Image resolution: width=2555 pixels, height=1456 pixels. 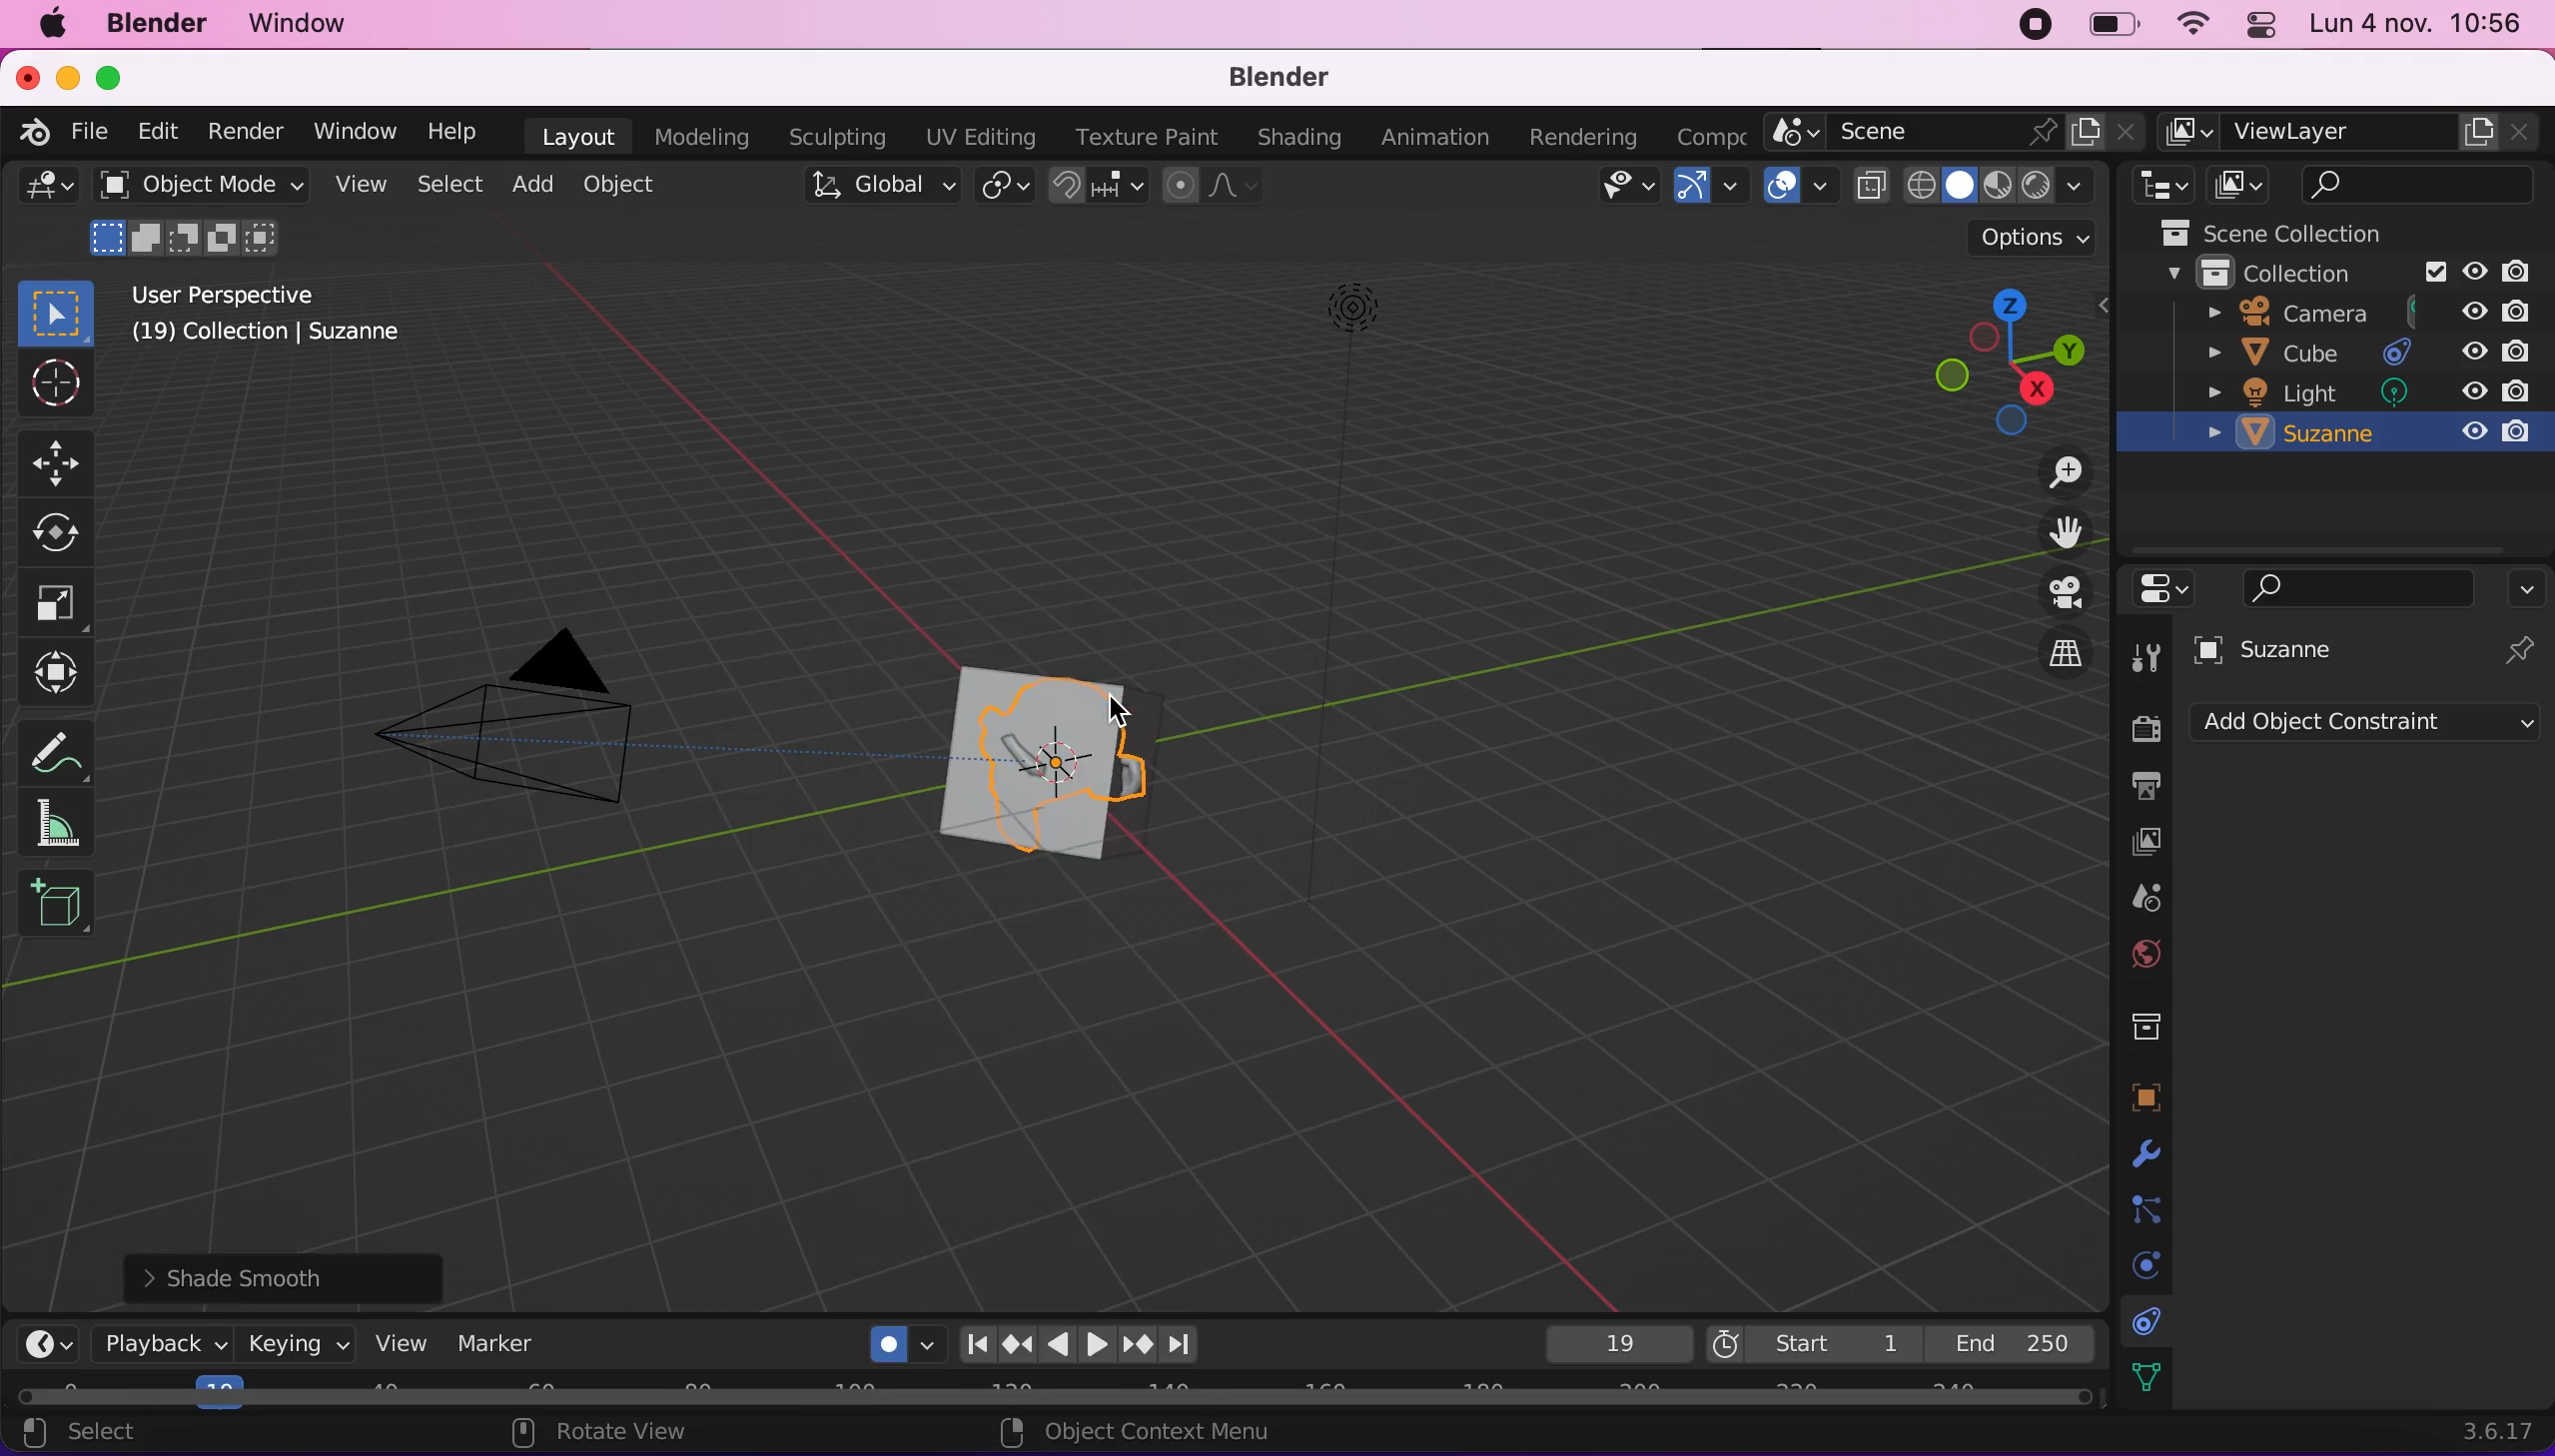 What do you see at coordinates (1873, 186) in the screenshot?
I see `toggle x ray` at bounding box center [1873, 186].